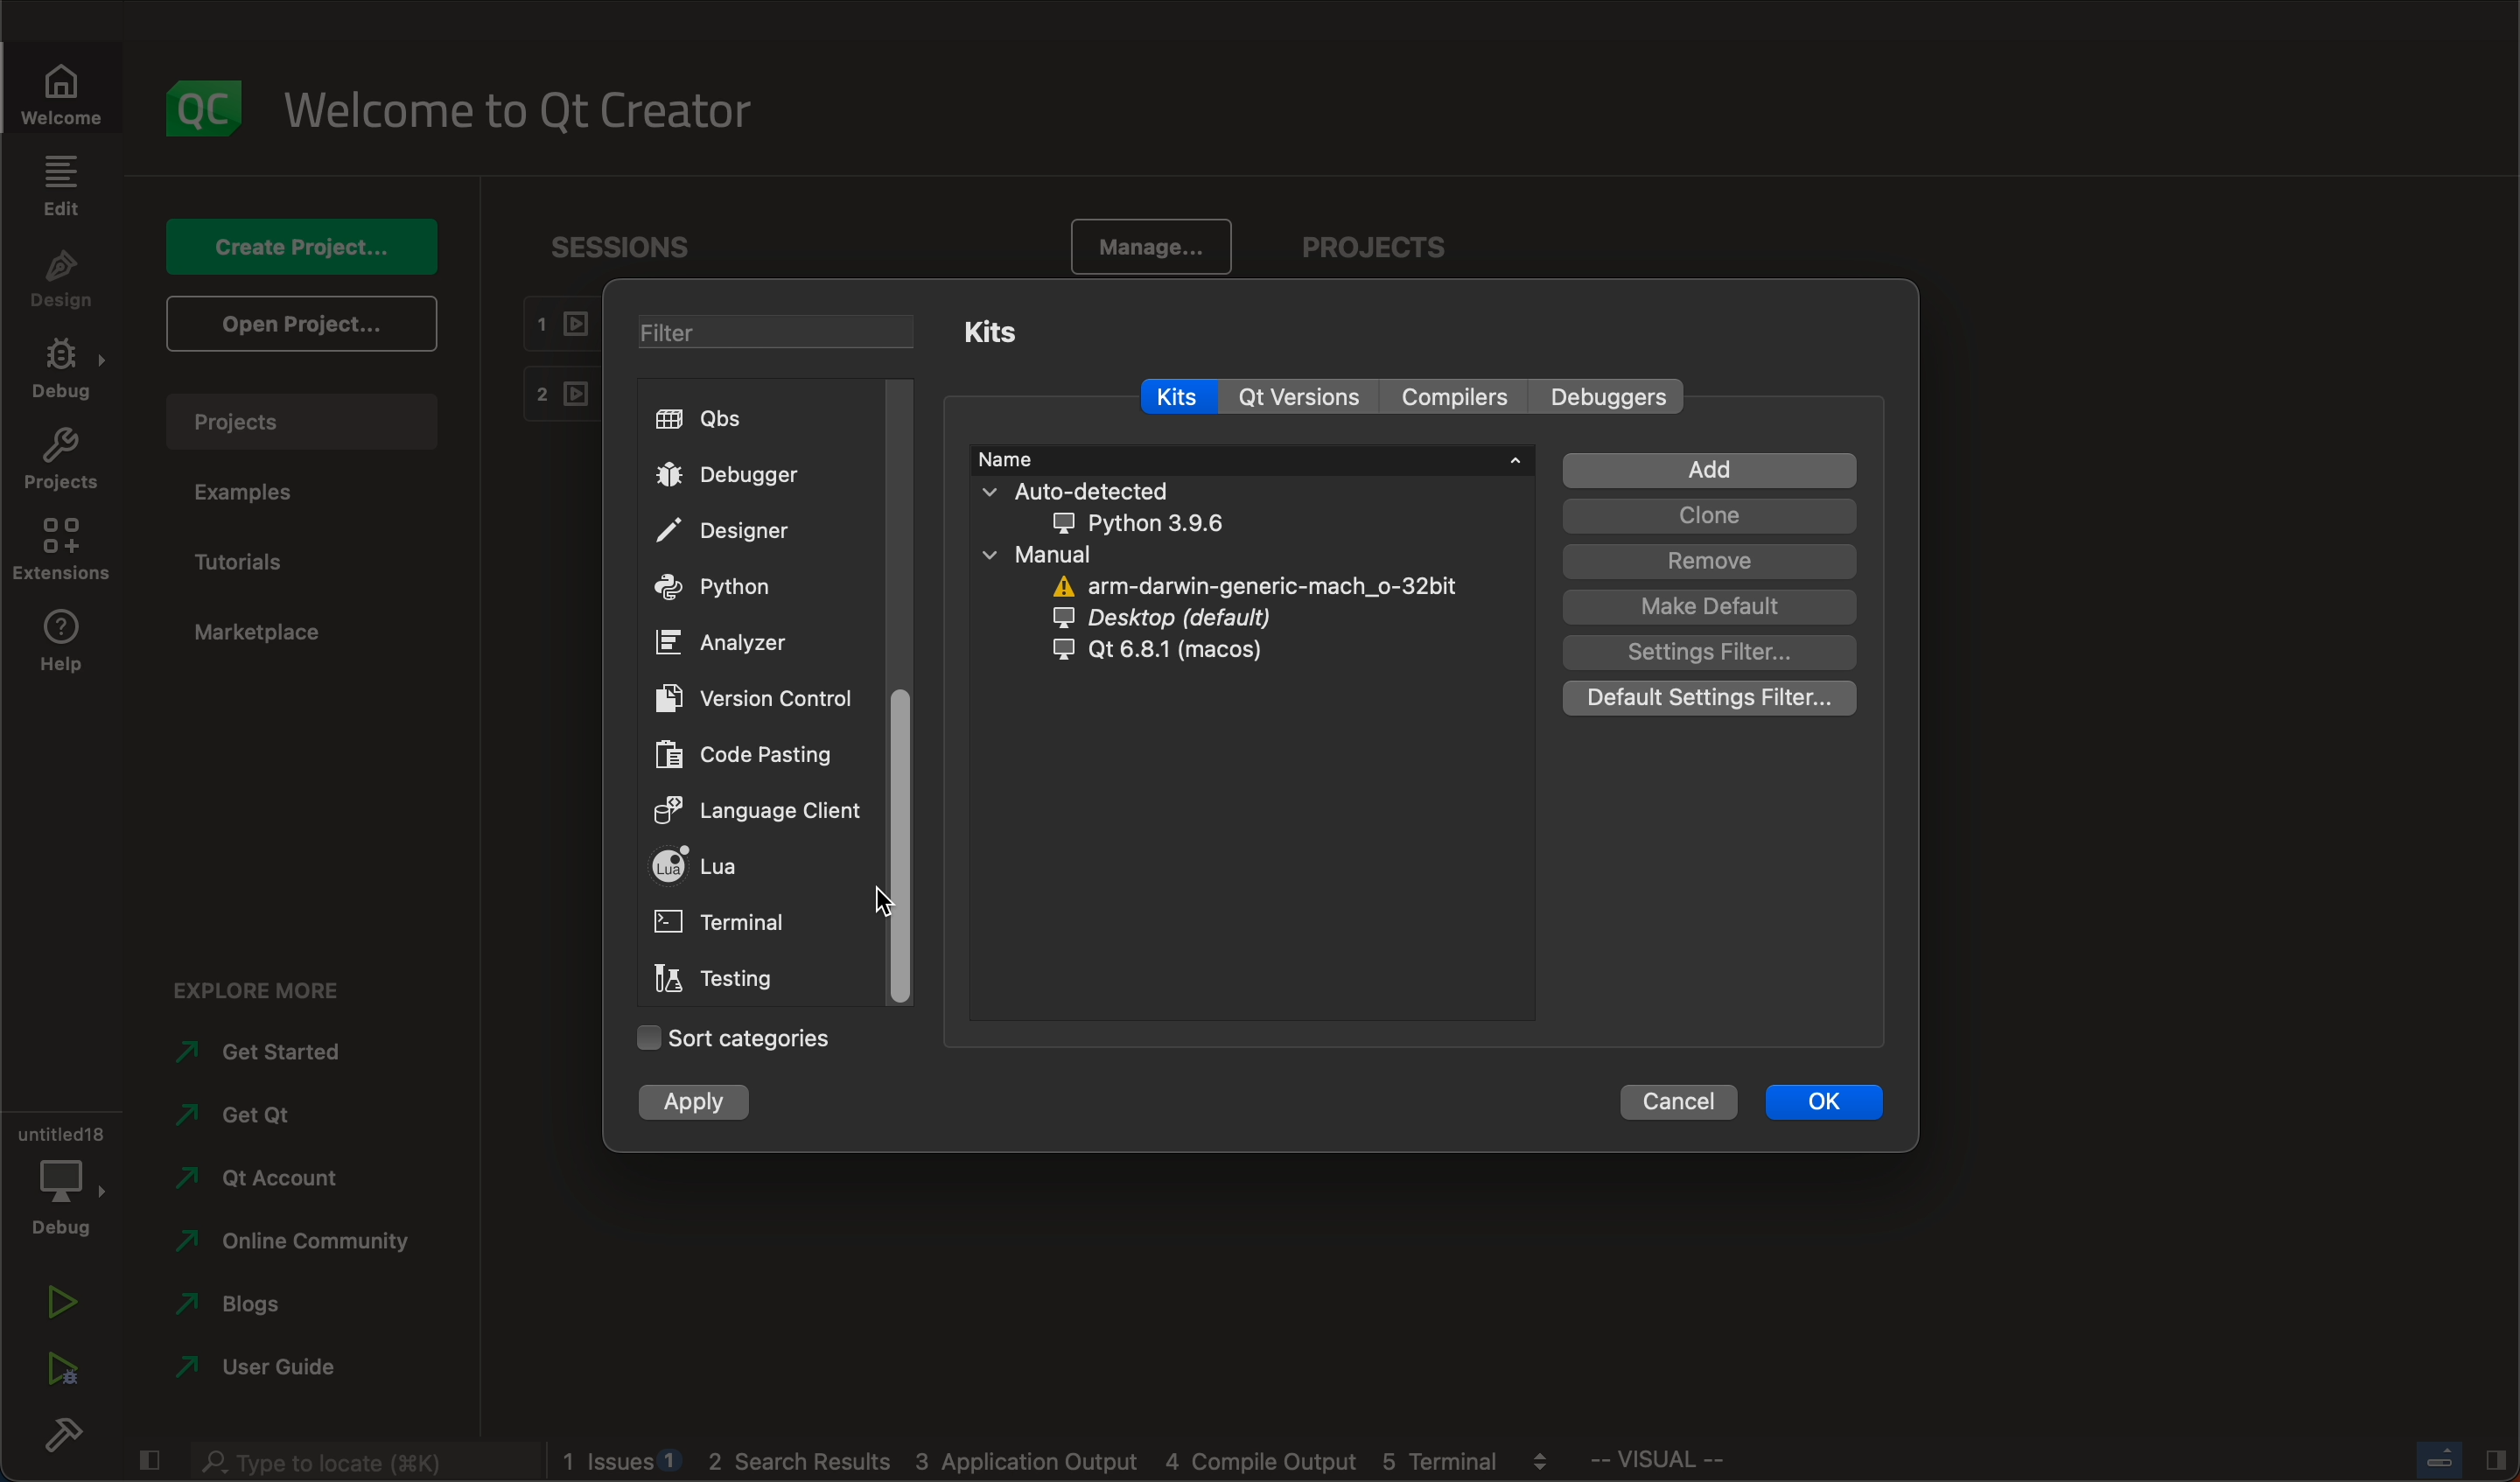  Describe the element at coordinates (1248, 588) in the screenshot. I see `arm darwin` at that location.